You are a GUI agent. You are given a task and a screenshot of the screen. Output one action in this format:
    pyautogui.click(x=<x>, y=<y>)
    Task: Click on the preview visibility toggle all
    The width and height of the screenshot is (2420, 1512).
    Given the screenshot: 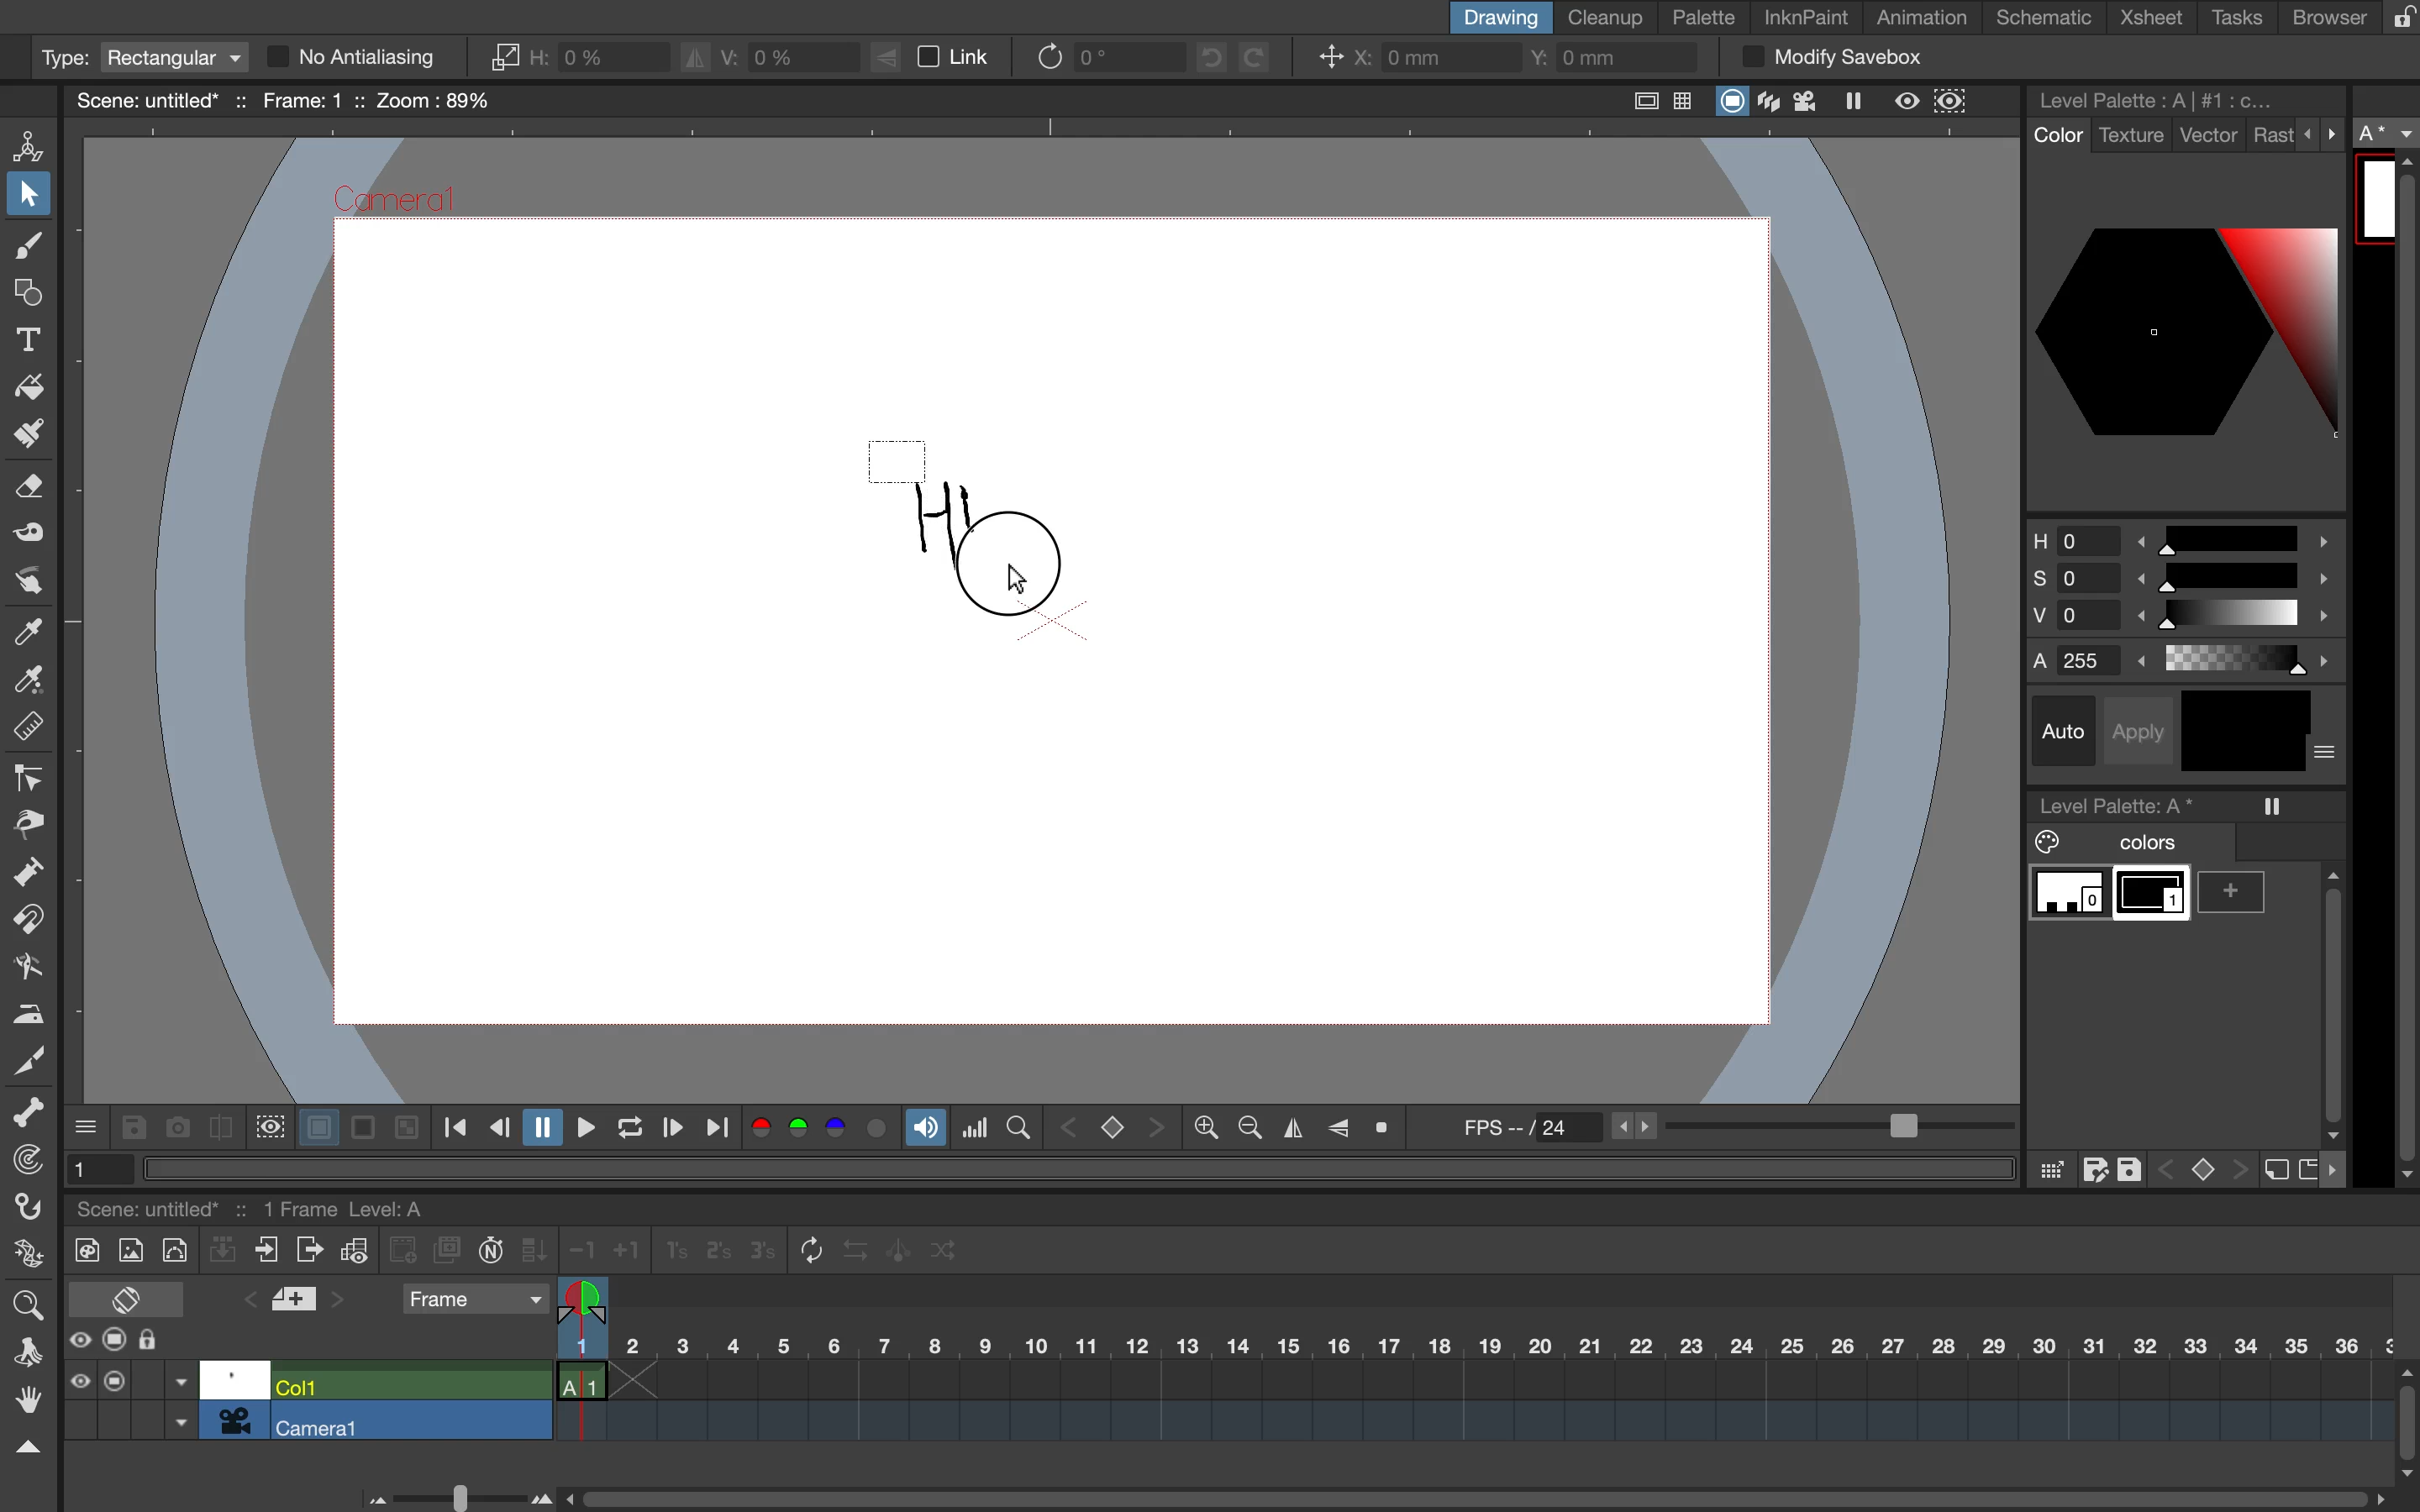 What is the action you would take?
    pyautogui.click(x=78, y=1381)
    